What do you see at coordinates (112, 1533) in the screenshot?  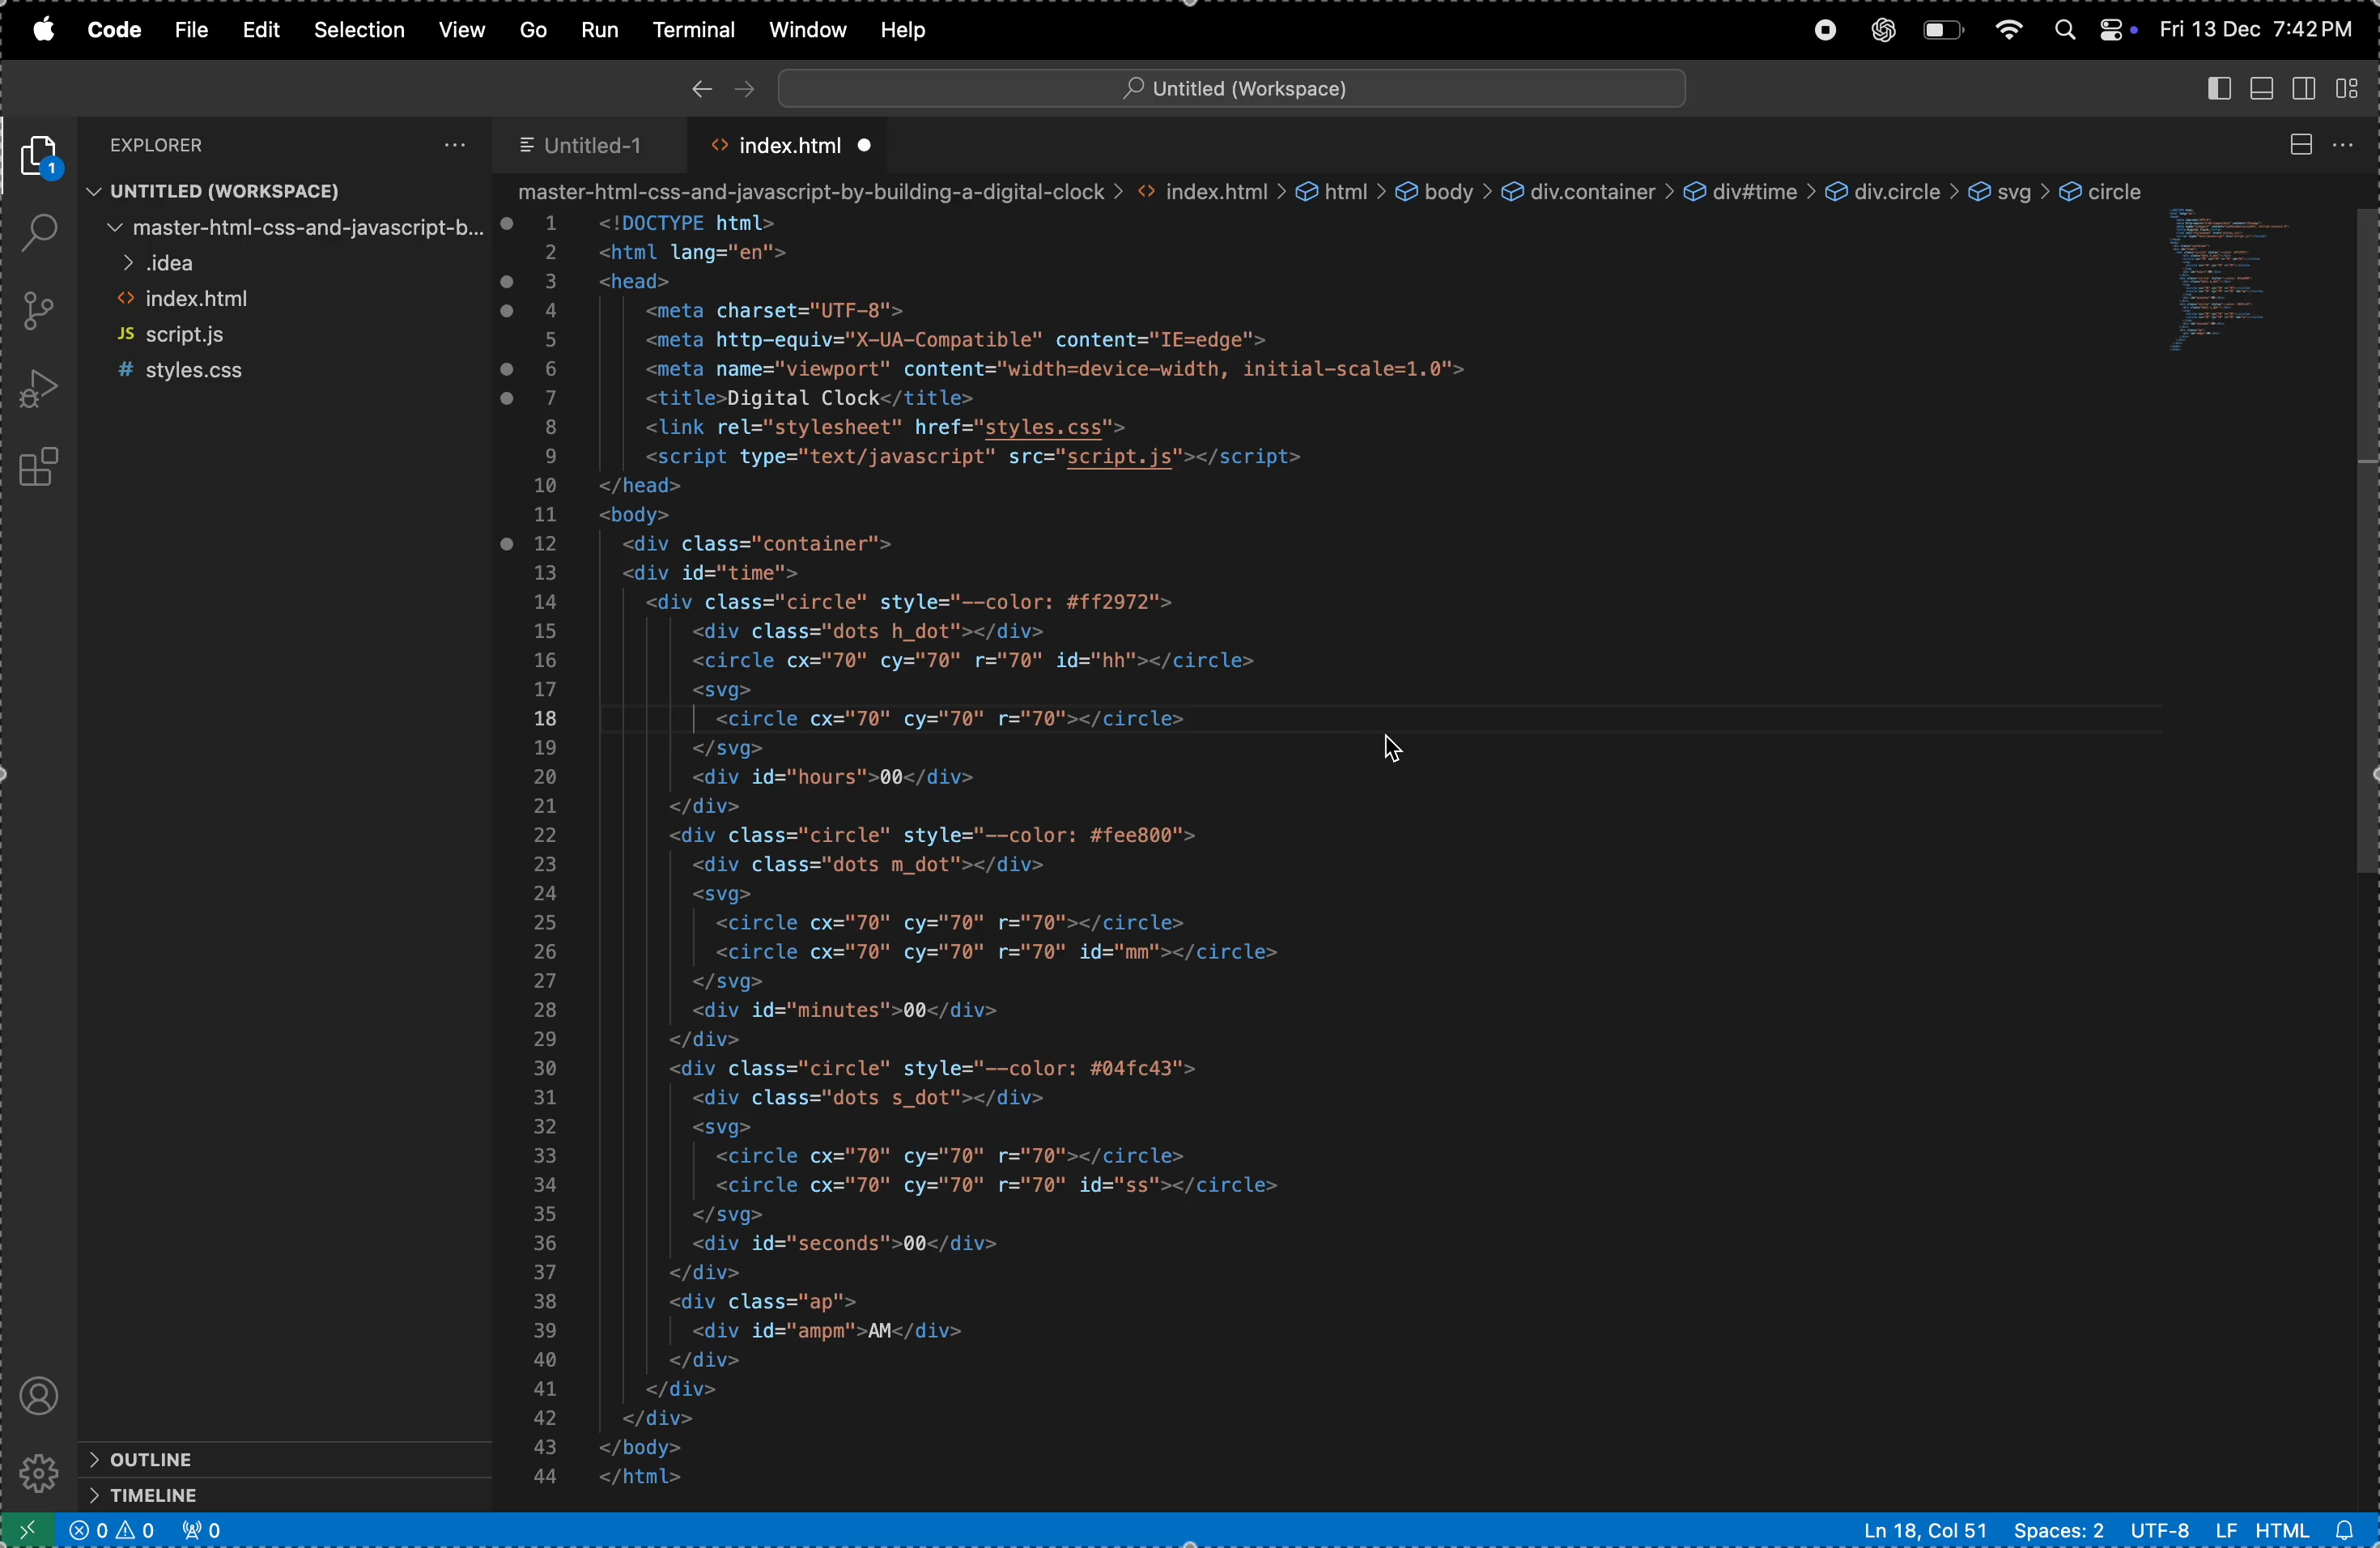 I see `no problems` at bounding box center [112, 1533].